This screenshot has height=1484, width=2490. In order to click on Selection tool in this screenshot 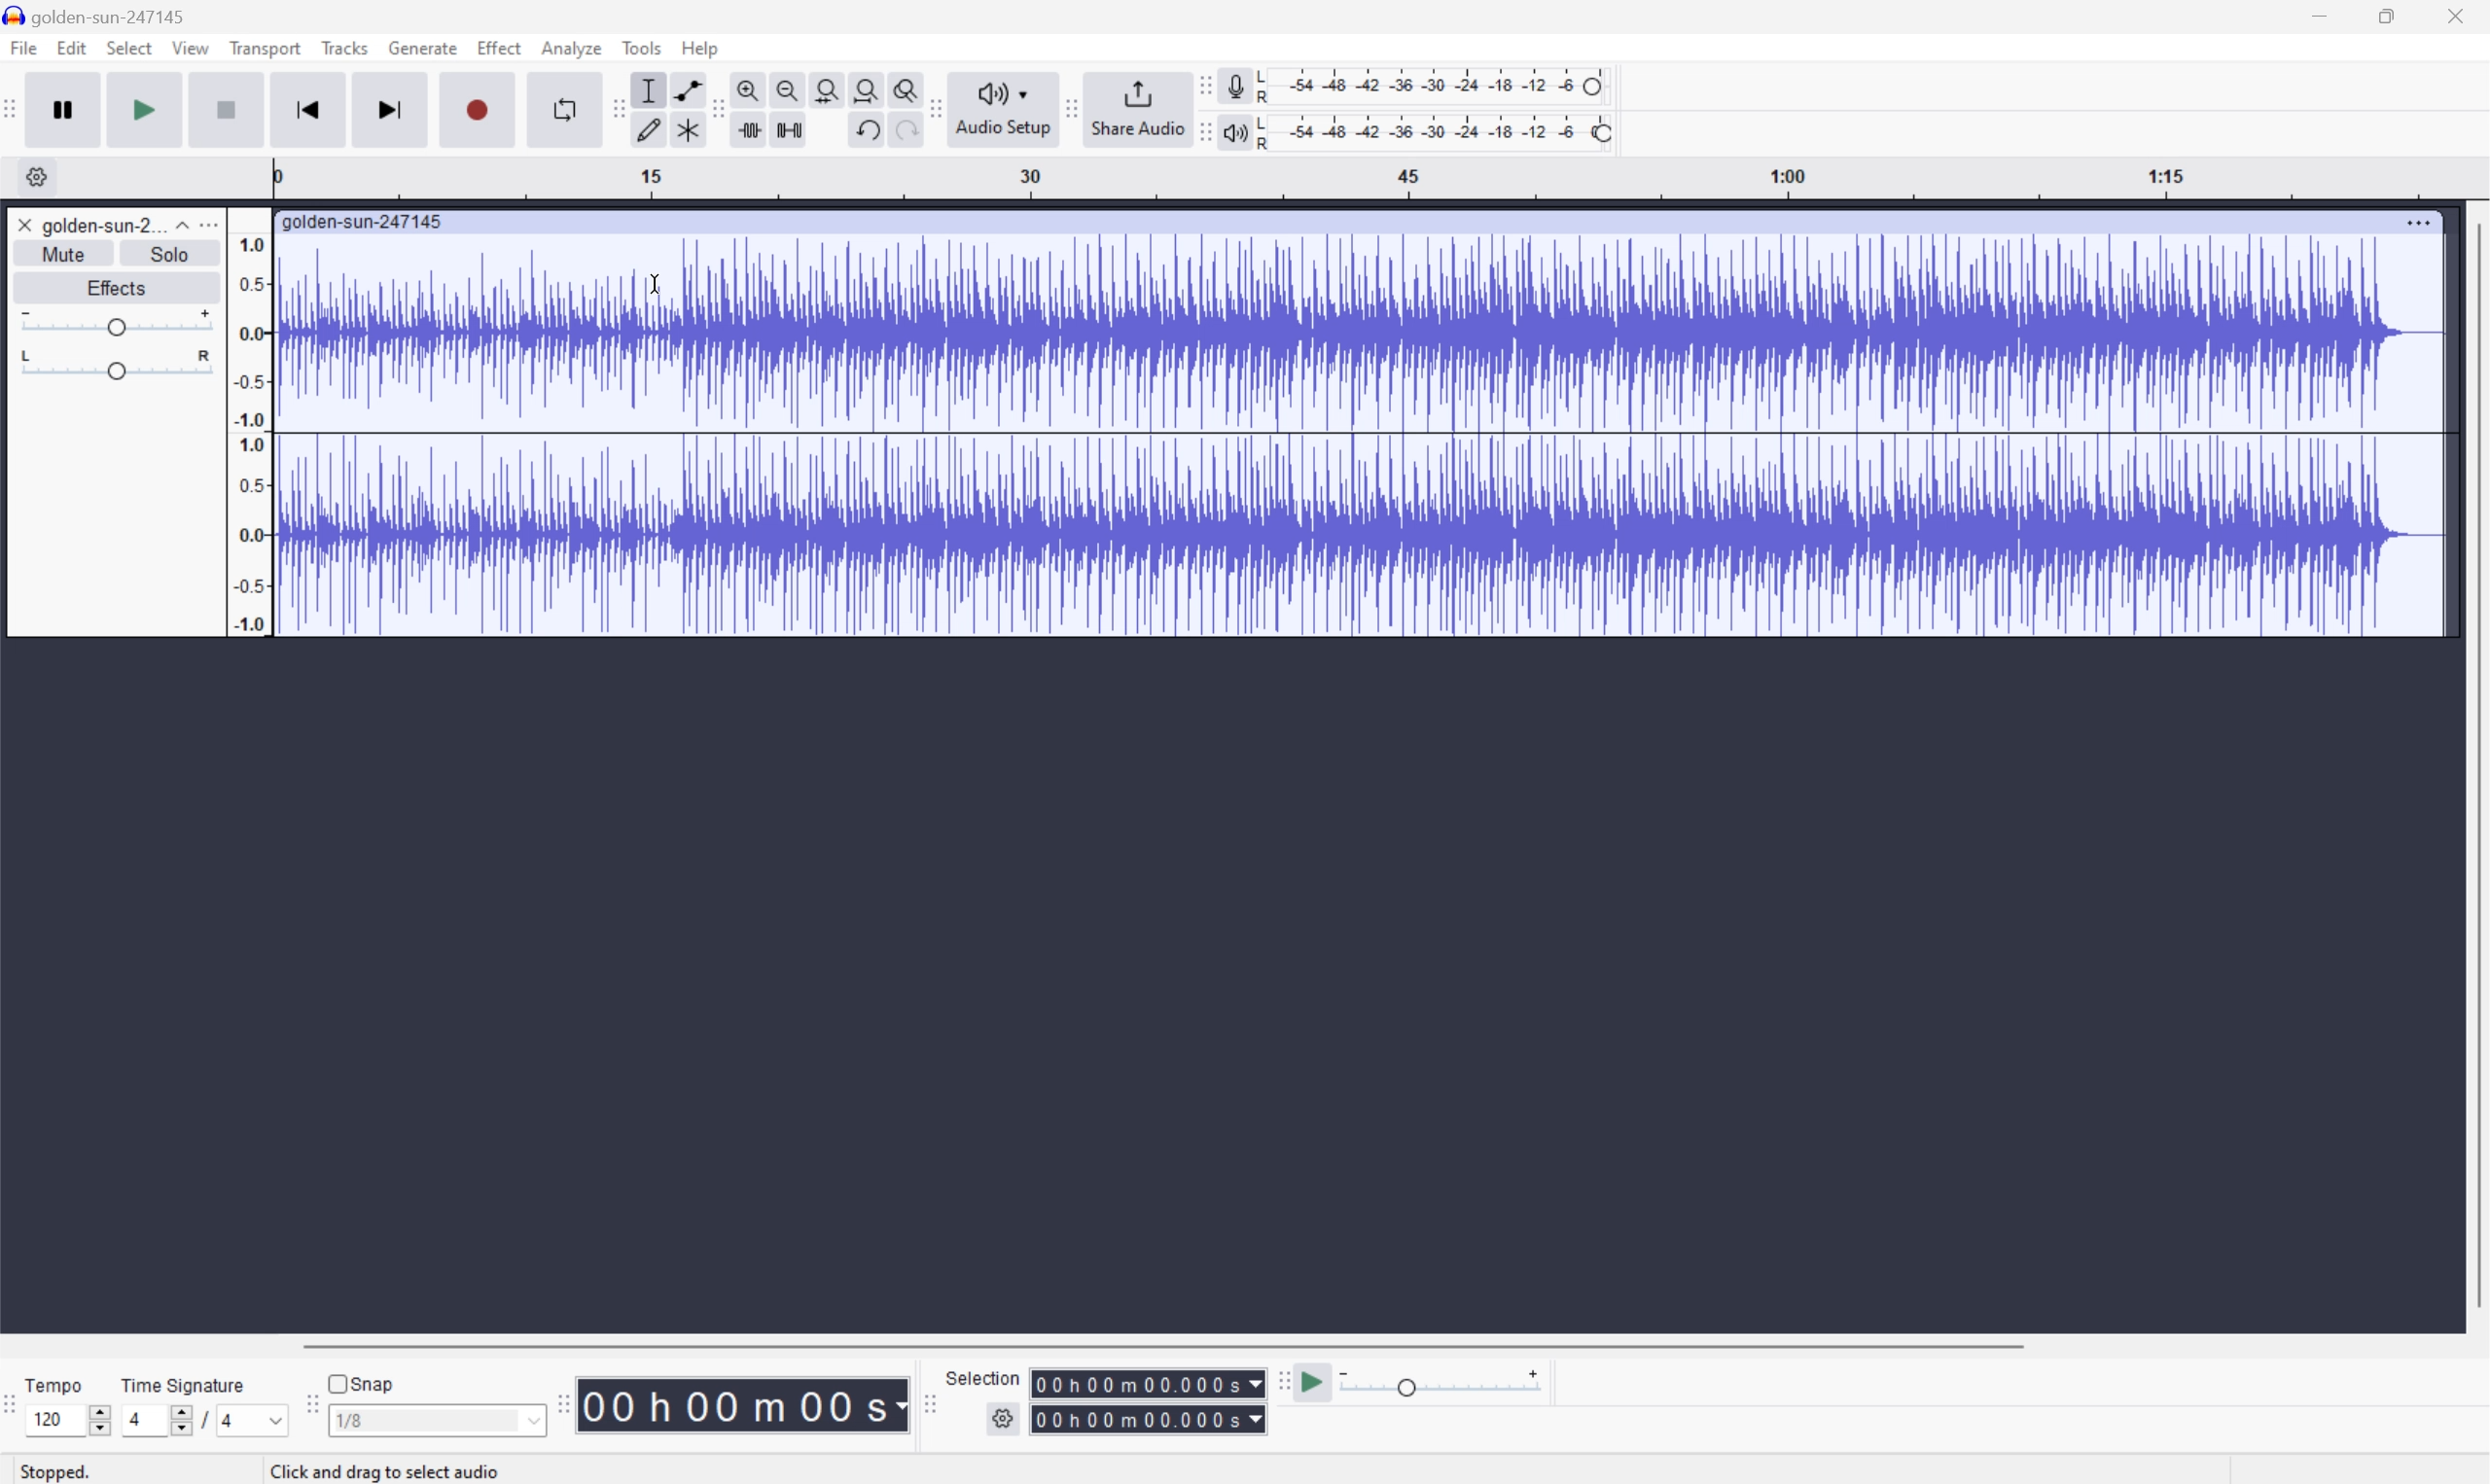, I will do `click(646, 90)`.